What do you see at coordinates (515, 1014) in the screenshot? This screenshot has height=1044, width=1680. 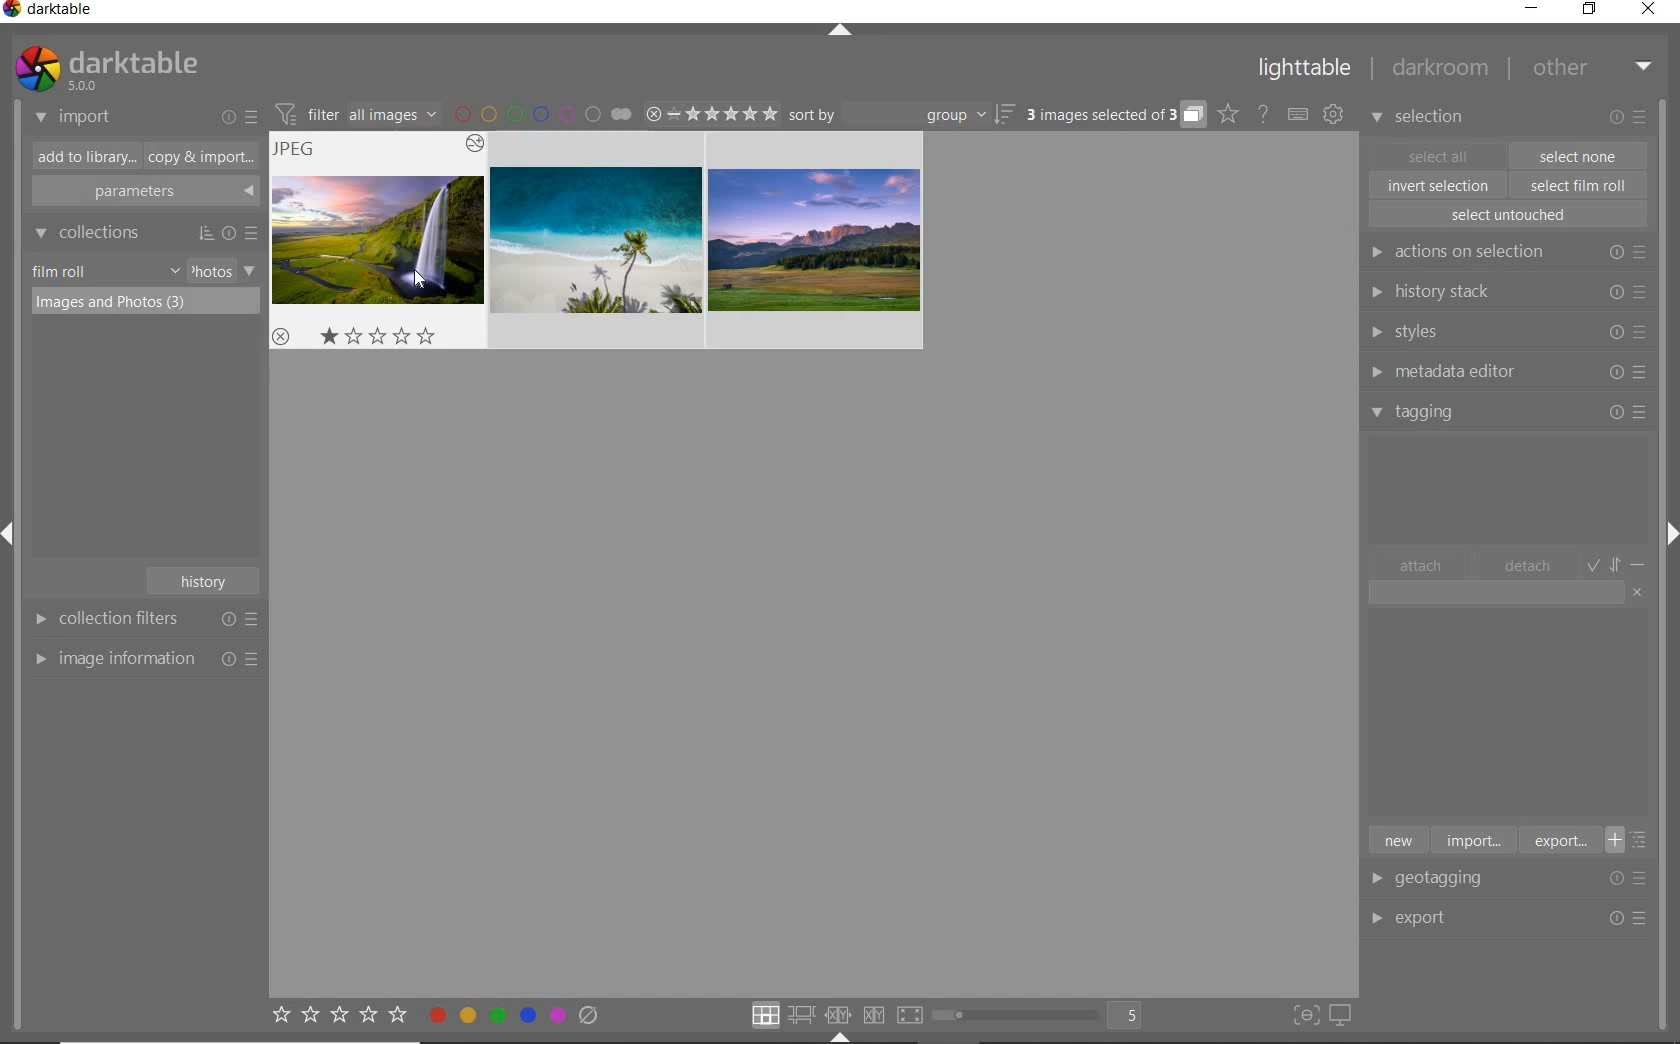 I see `toggle color label of selected images` at bounding box center [515, 1014].